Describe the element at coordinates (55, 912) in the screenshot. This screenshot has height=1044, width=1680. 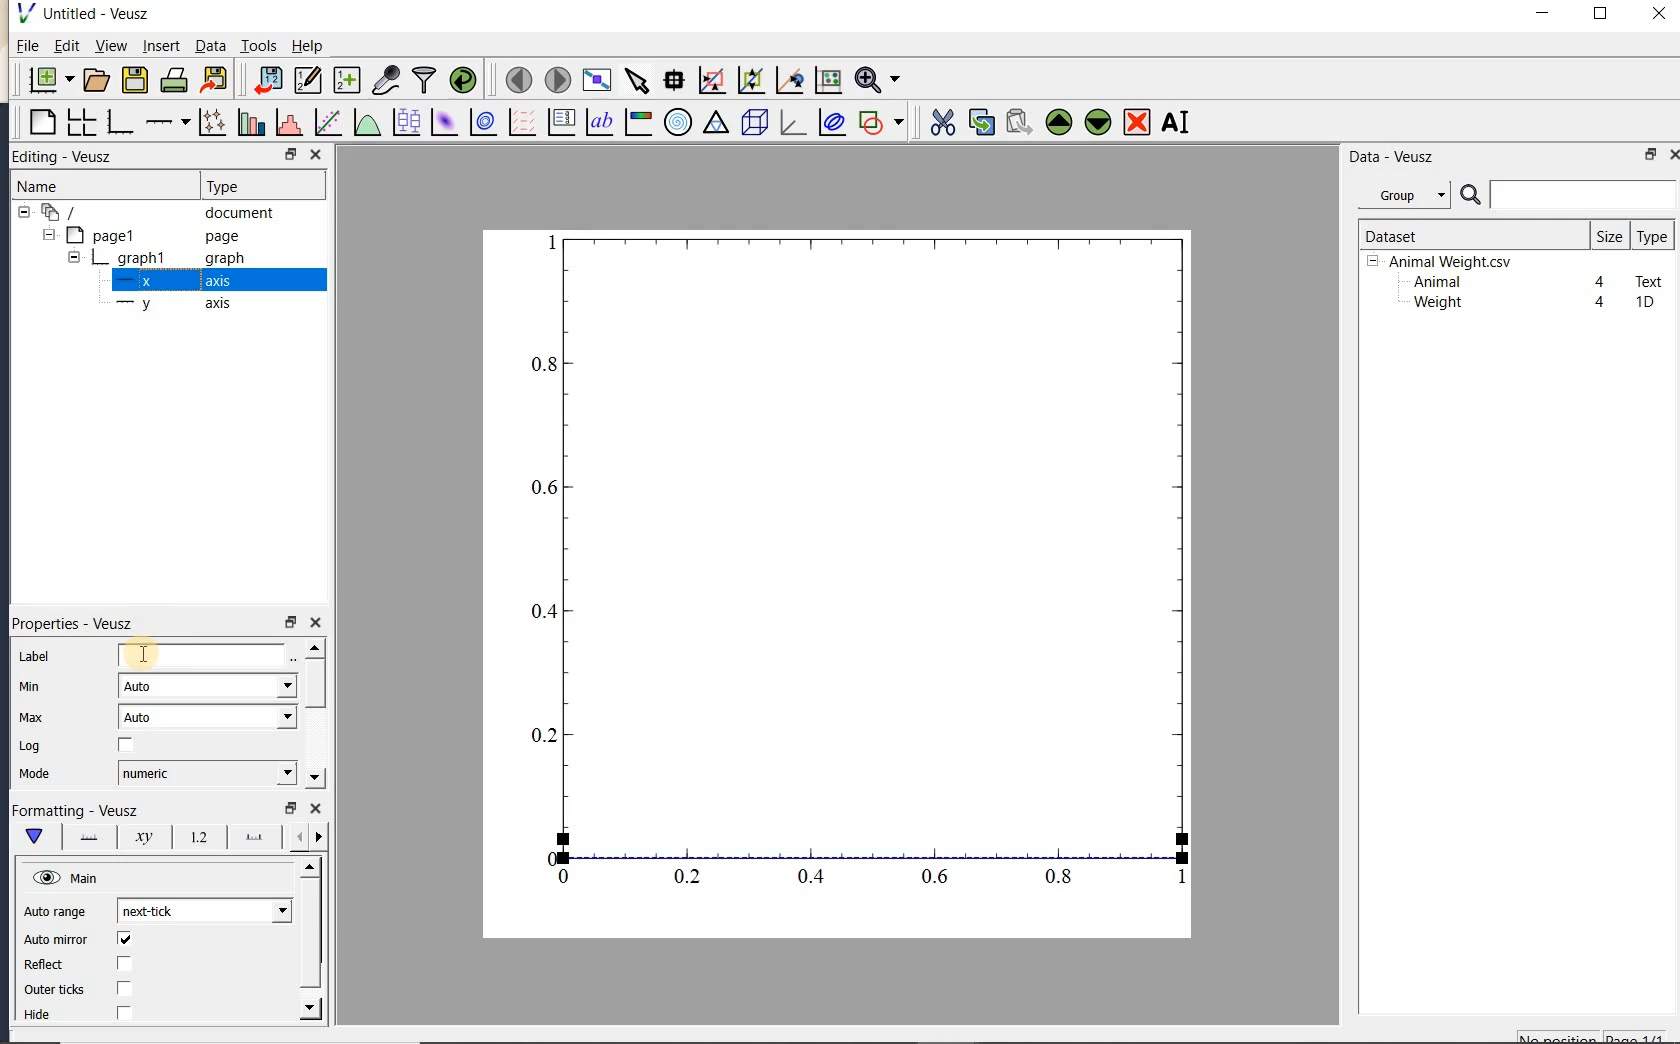
I see `Auto range` at that location.